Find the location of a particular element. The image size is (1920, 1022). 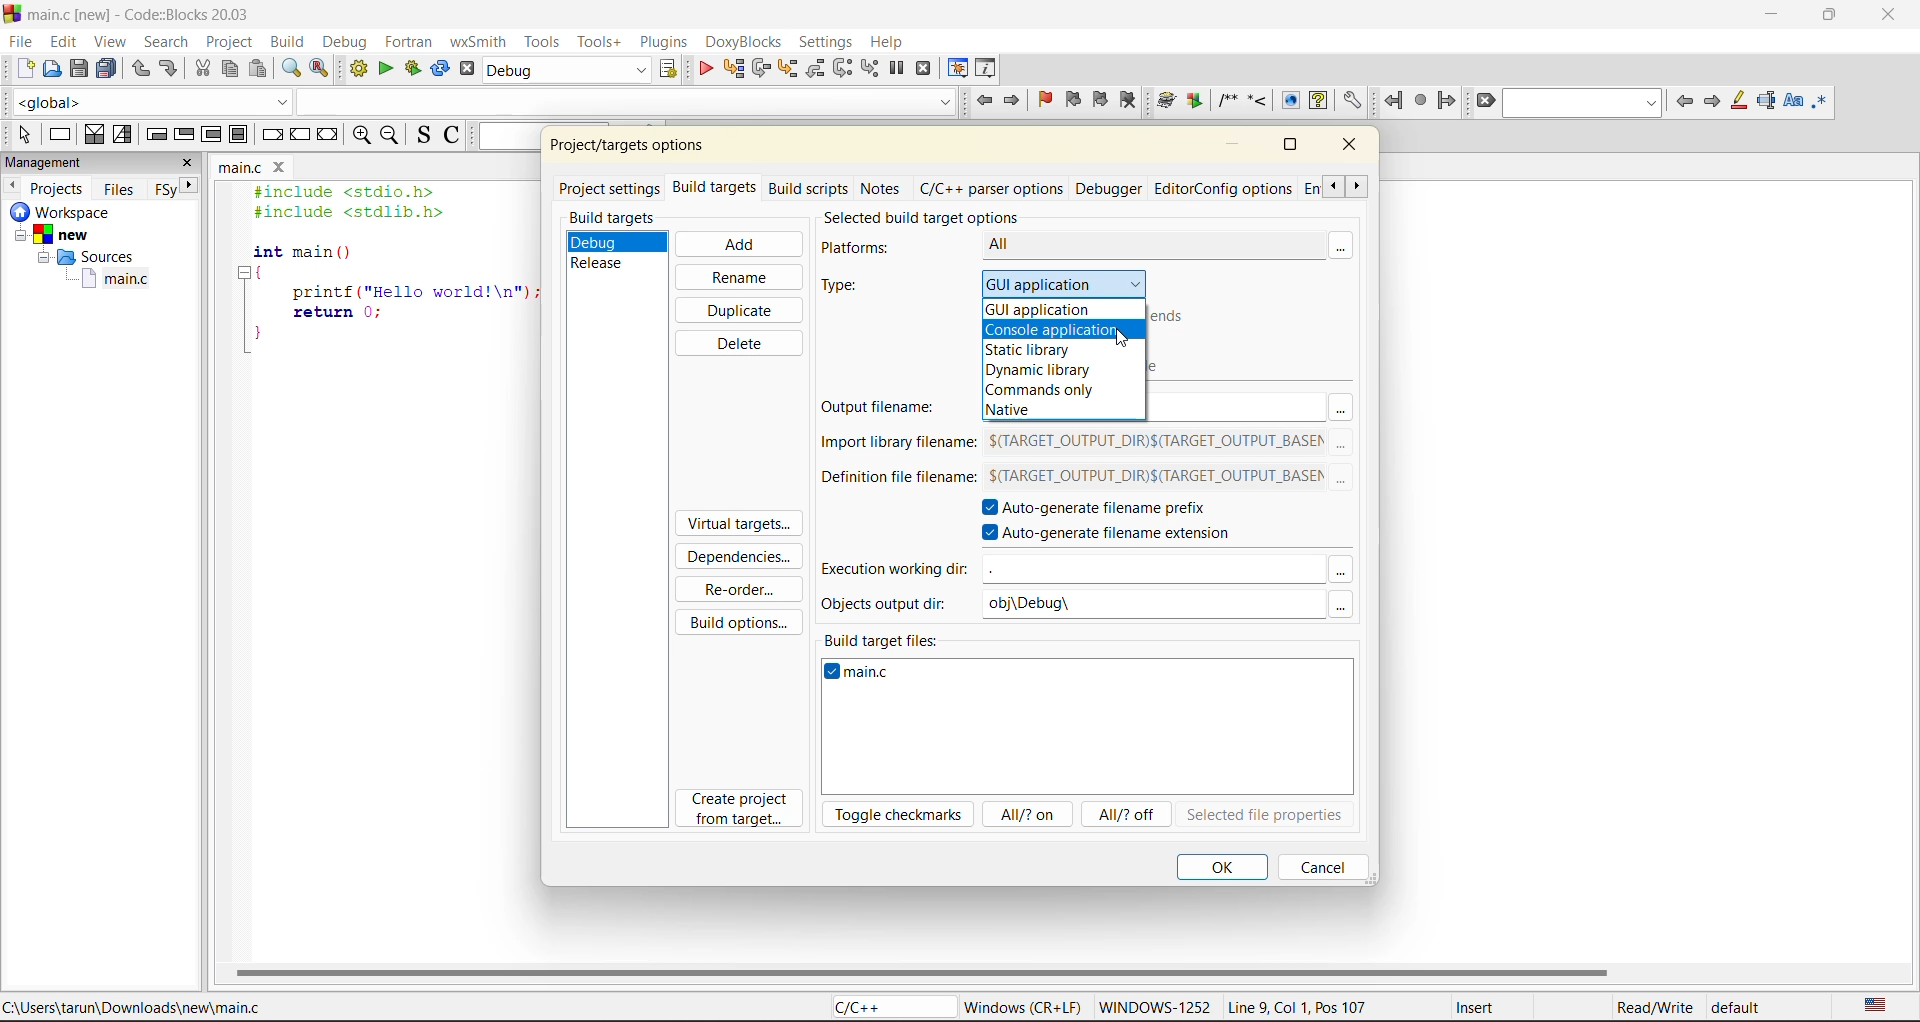

workspace is located at coordinates (65, 213).